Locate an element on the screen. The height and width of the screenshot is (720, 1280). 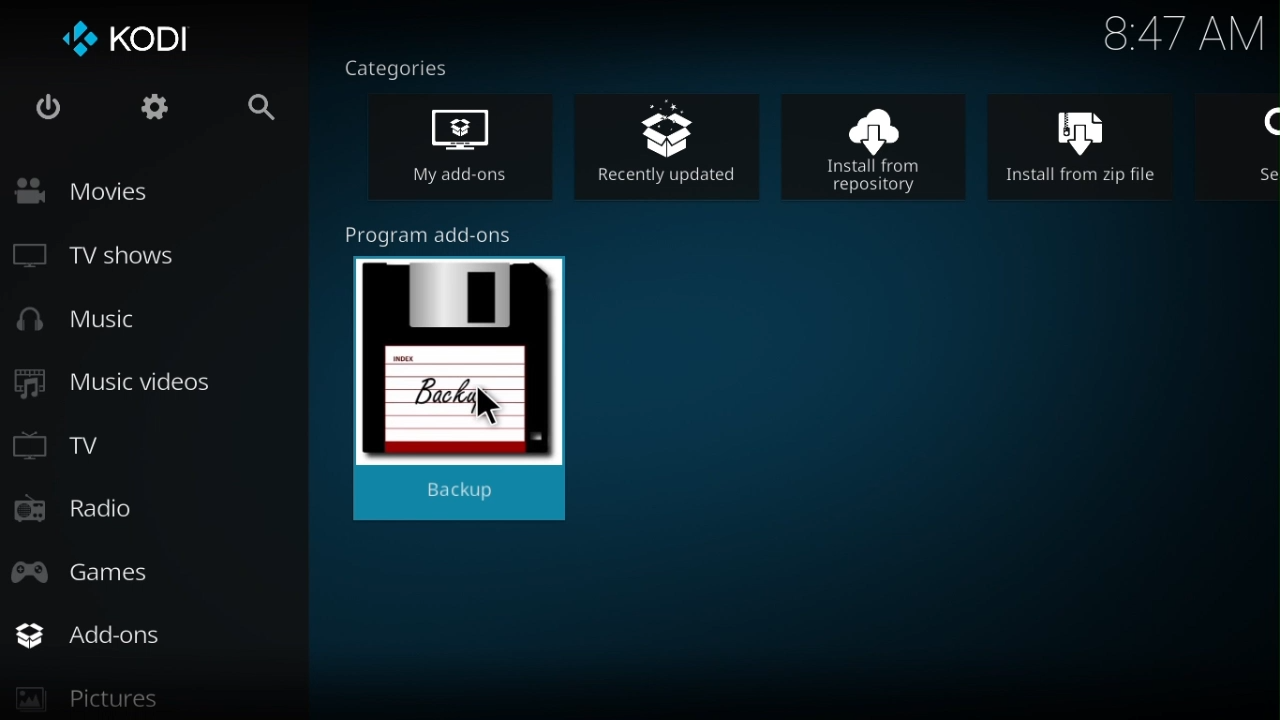
Radio  is located at coordinates (81, 512).